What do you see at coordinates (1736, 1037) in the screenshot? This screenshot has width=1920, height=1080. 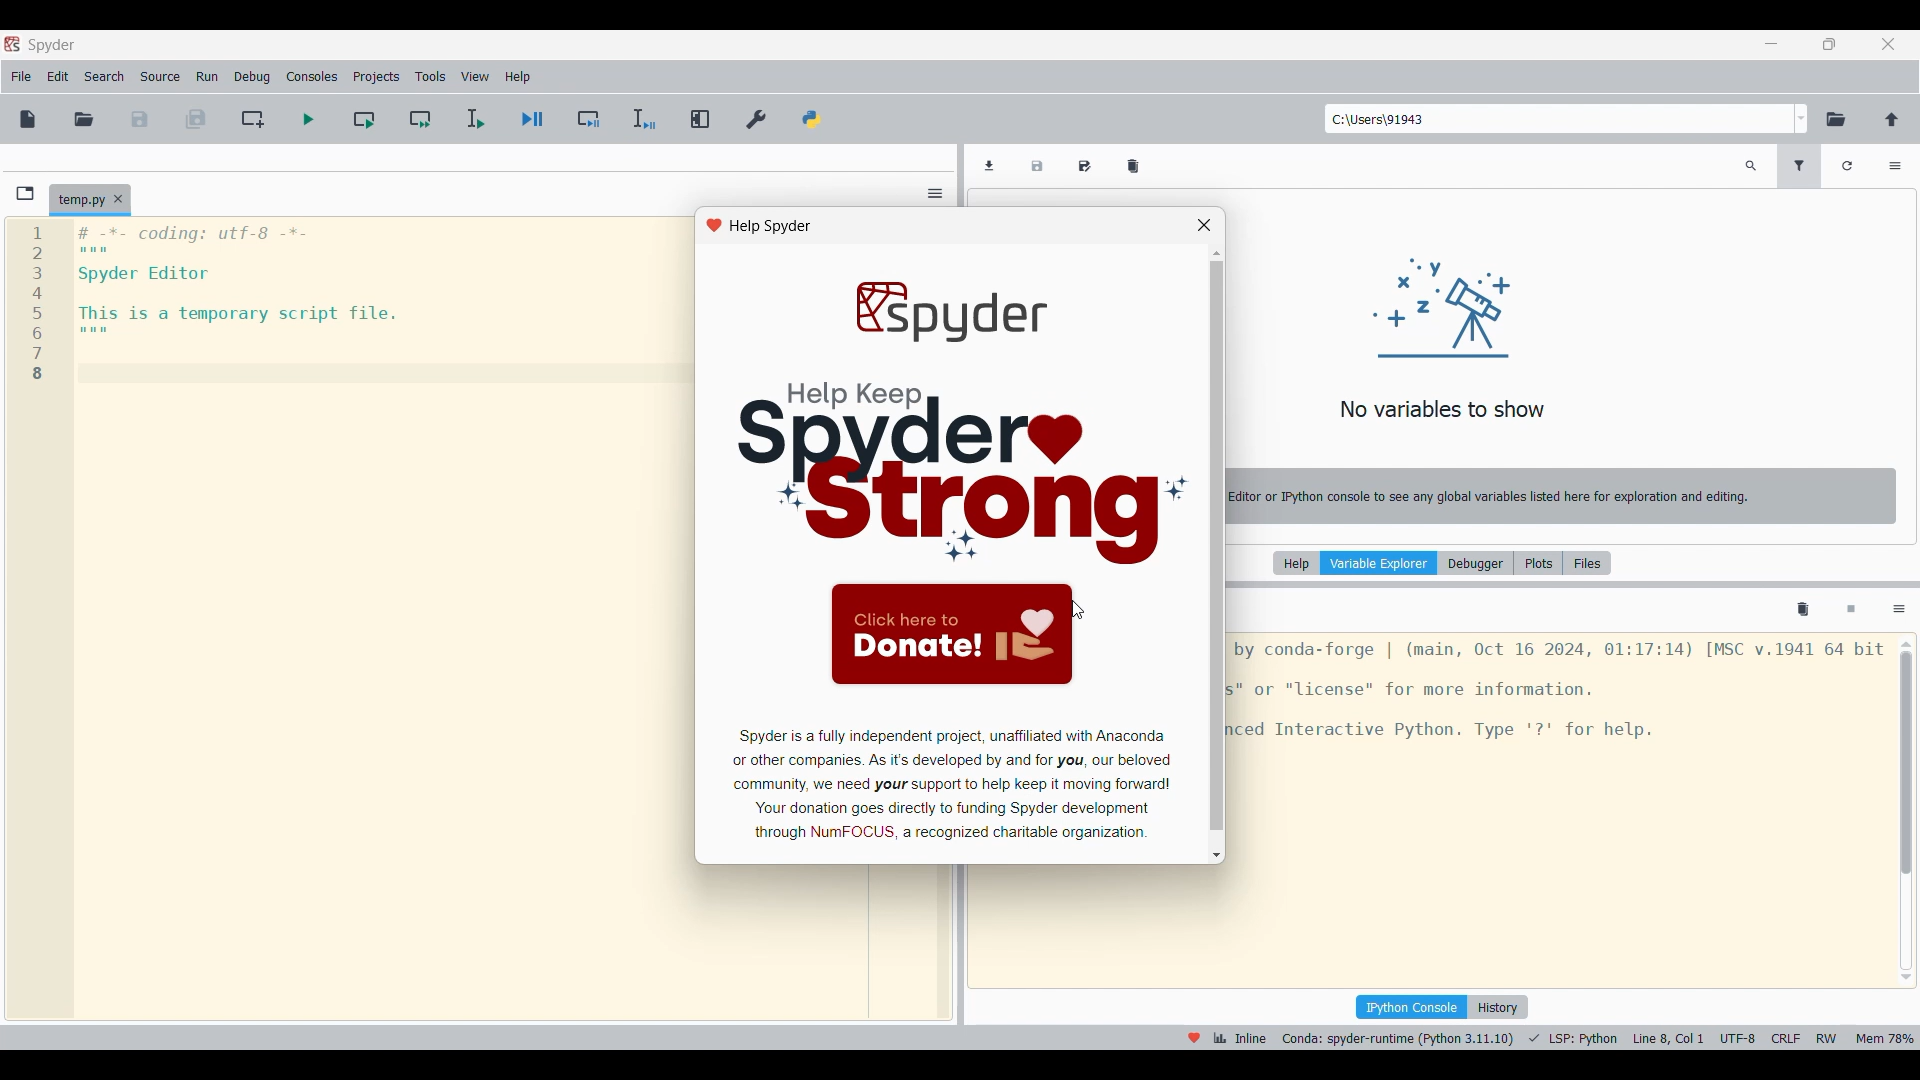 I see `utf-8` at bounding box center [1736, 1037].